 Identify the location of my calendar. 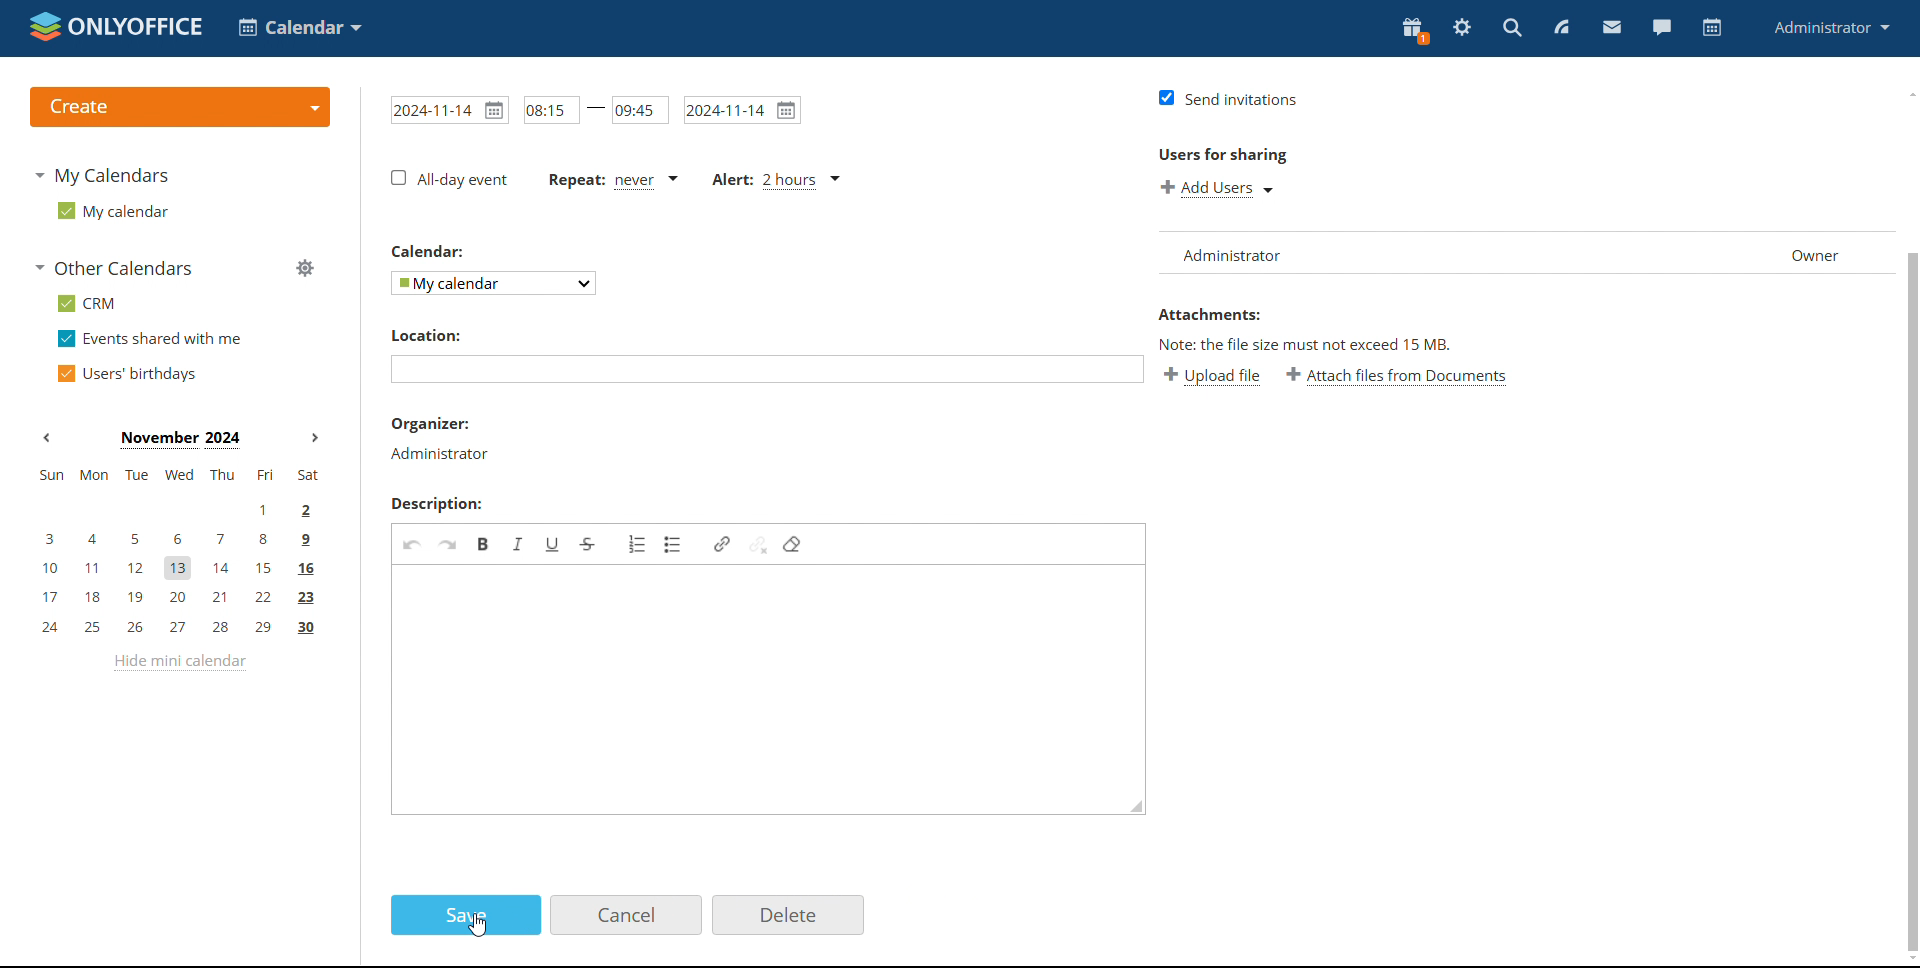
(112, 212).